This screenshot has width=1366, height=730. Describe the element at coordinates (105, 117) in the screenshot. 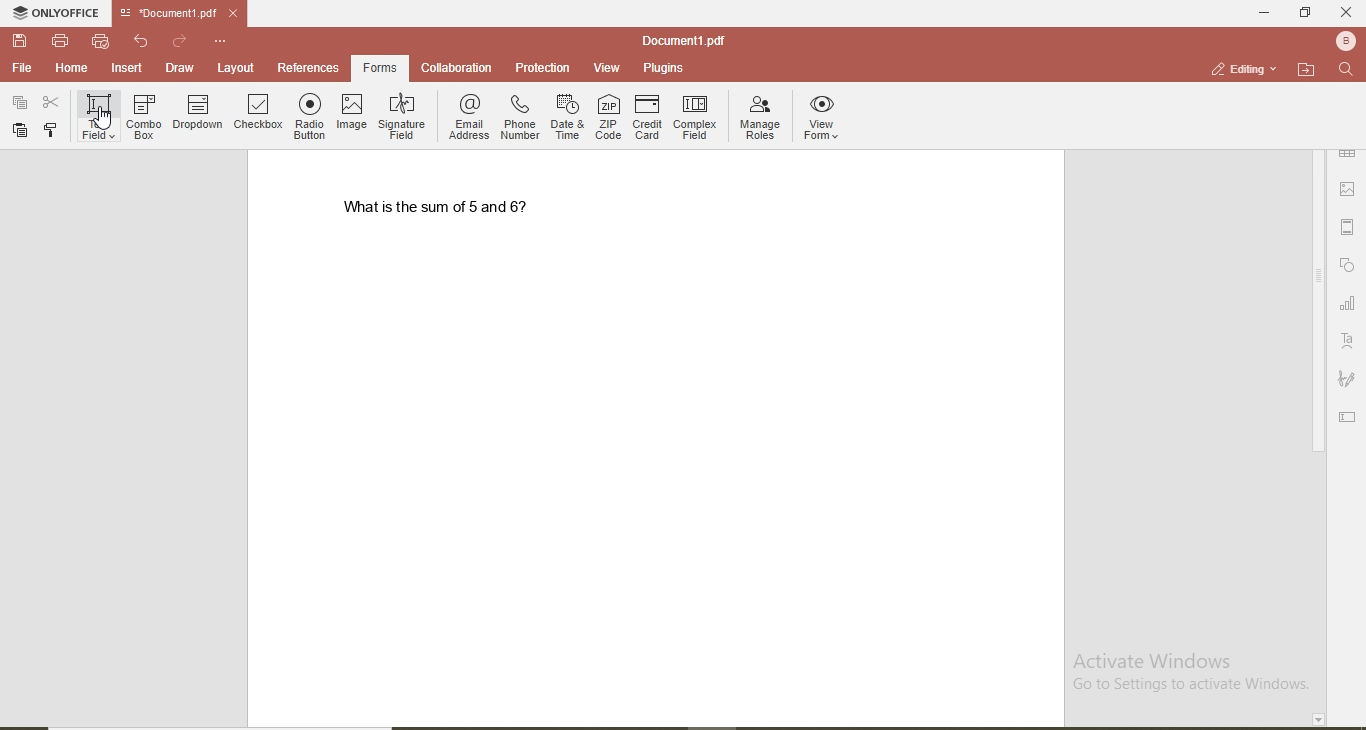

I see `cursor` at that location.